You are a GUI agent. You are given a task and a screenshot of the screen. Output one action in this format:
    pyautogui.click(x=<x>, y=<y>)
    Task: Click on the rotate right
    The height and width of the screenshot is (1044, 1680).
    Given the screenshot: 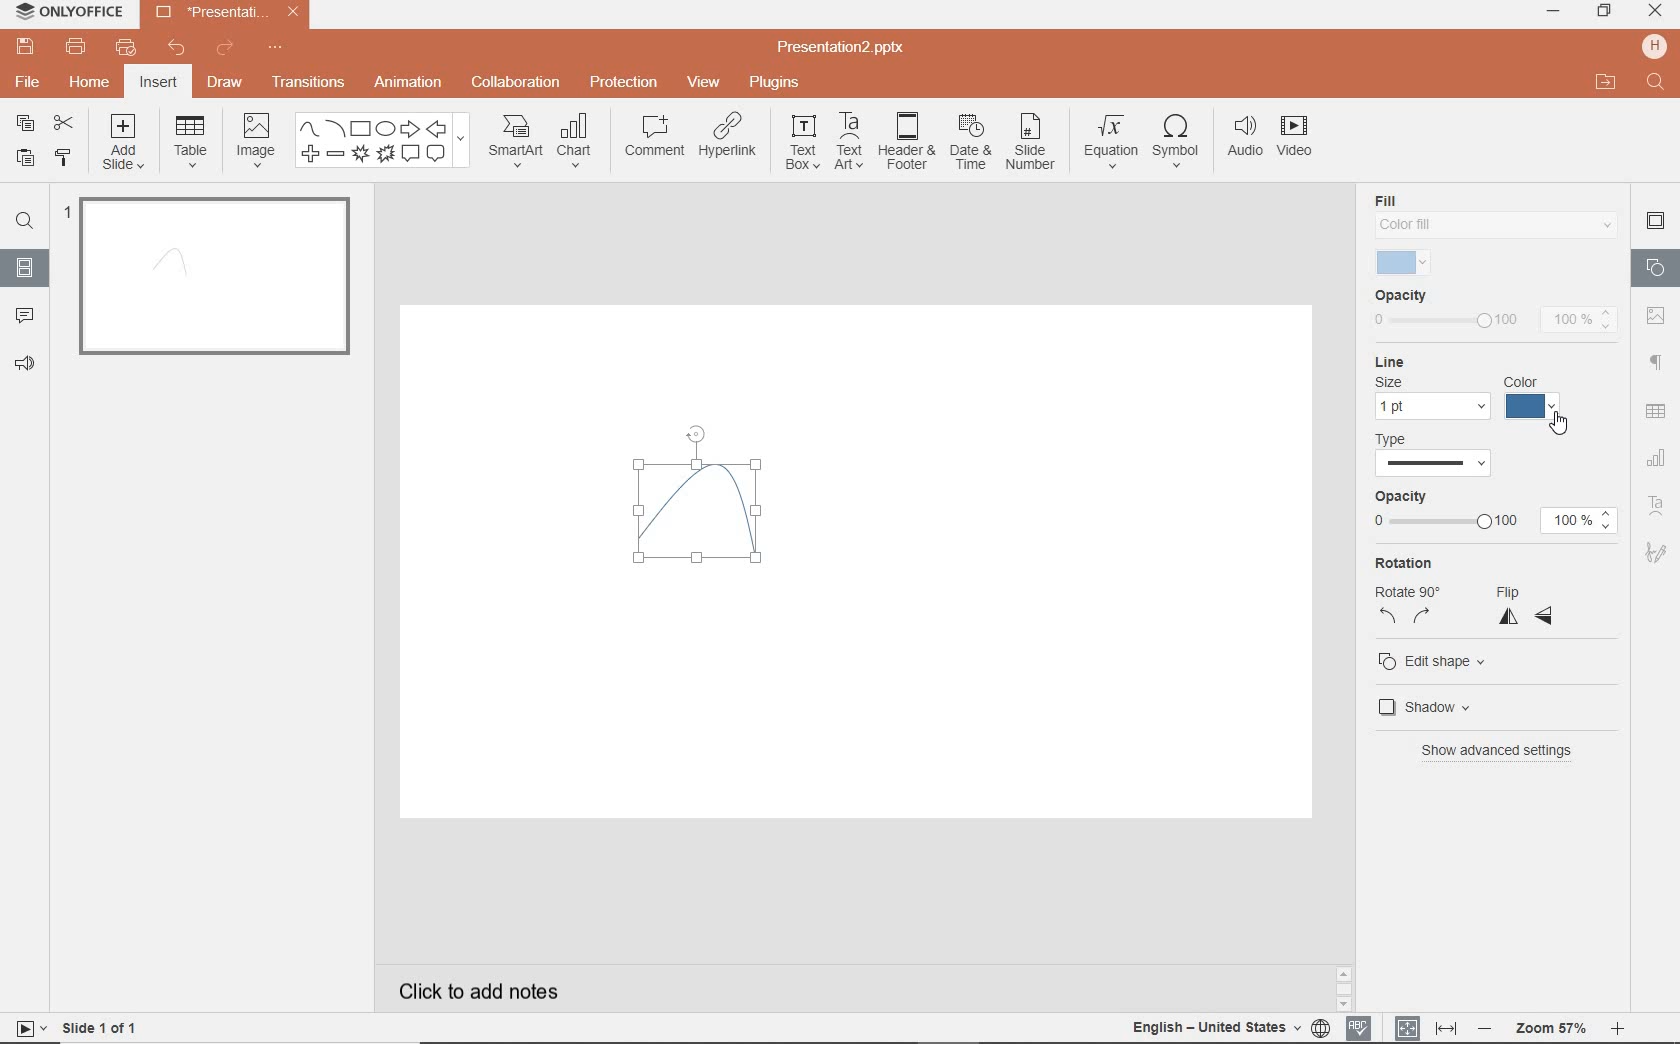 What is the action you would take?
    pyautogui.click(x=1423, y=615)
    